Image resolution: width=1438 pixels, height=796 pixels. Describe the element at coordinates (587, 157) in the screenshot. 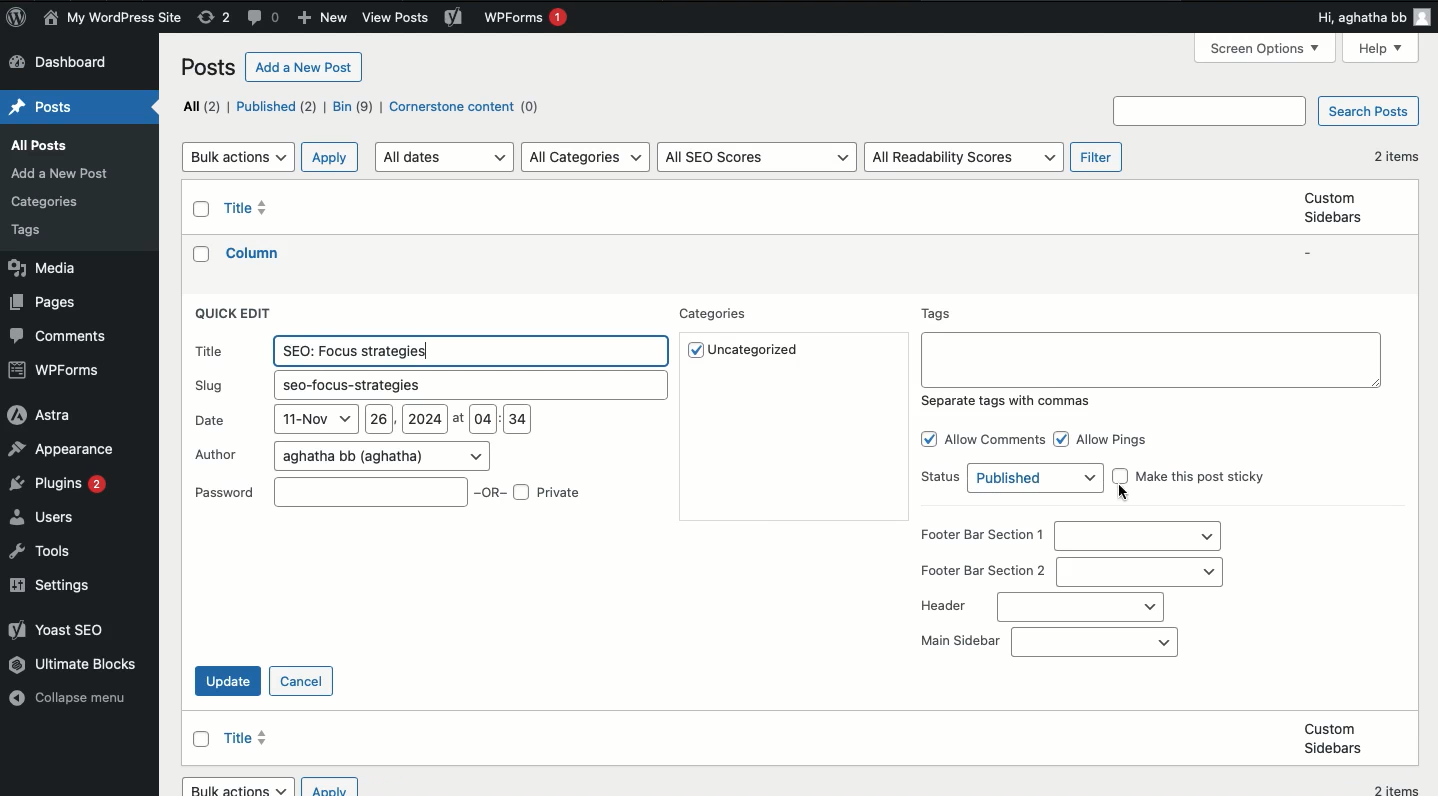

I see `All categories` at that location.